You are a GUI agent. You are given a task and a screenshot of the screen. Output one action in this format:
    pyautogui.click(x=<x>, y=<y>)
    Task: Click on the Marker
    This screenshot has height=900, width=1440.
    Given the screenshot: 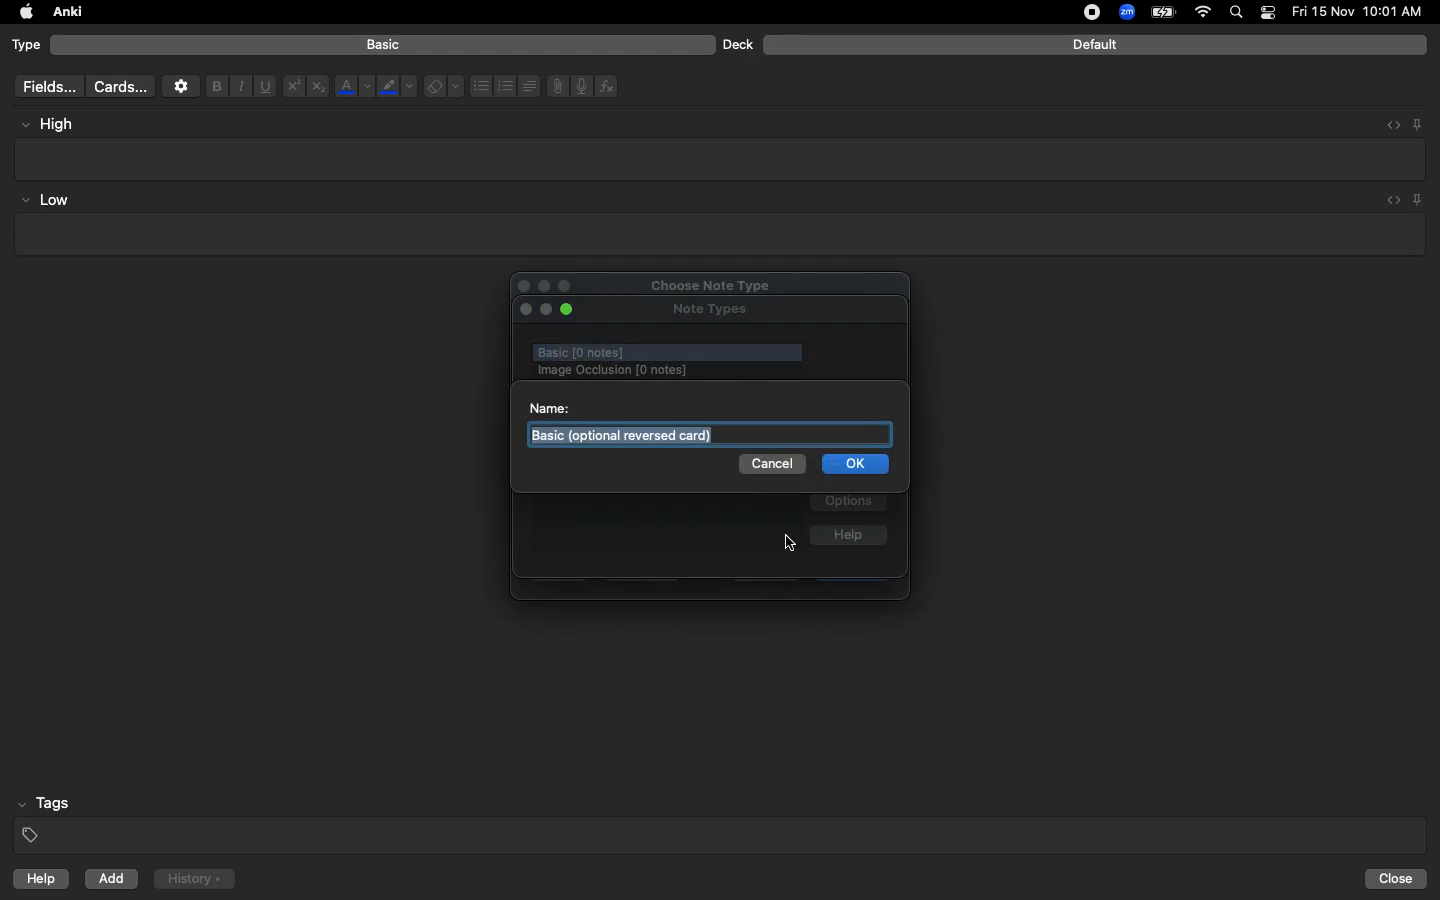 What is the action you would take?
    pyautogui.click(x=397, y=88)
    